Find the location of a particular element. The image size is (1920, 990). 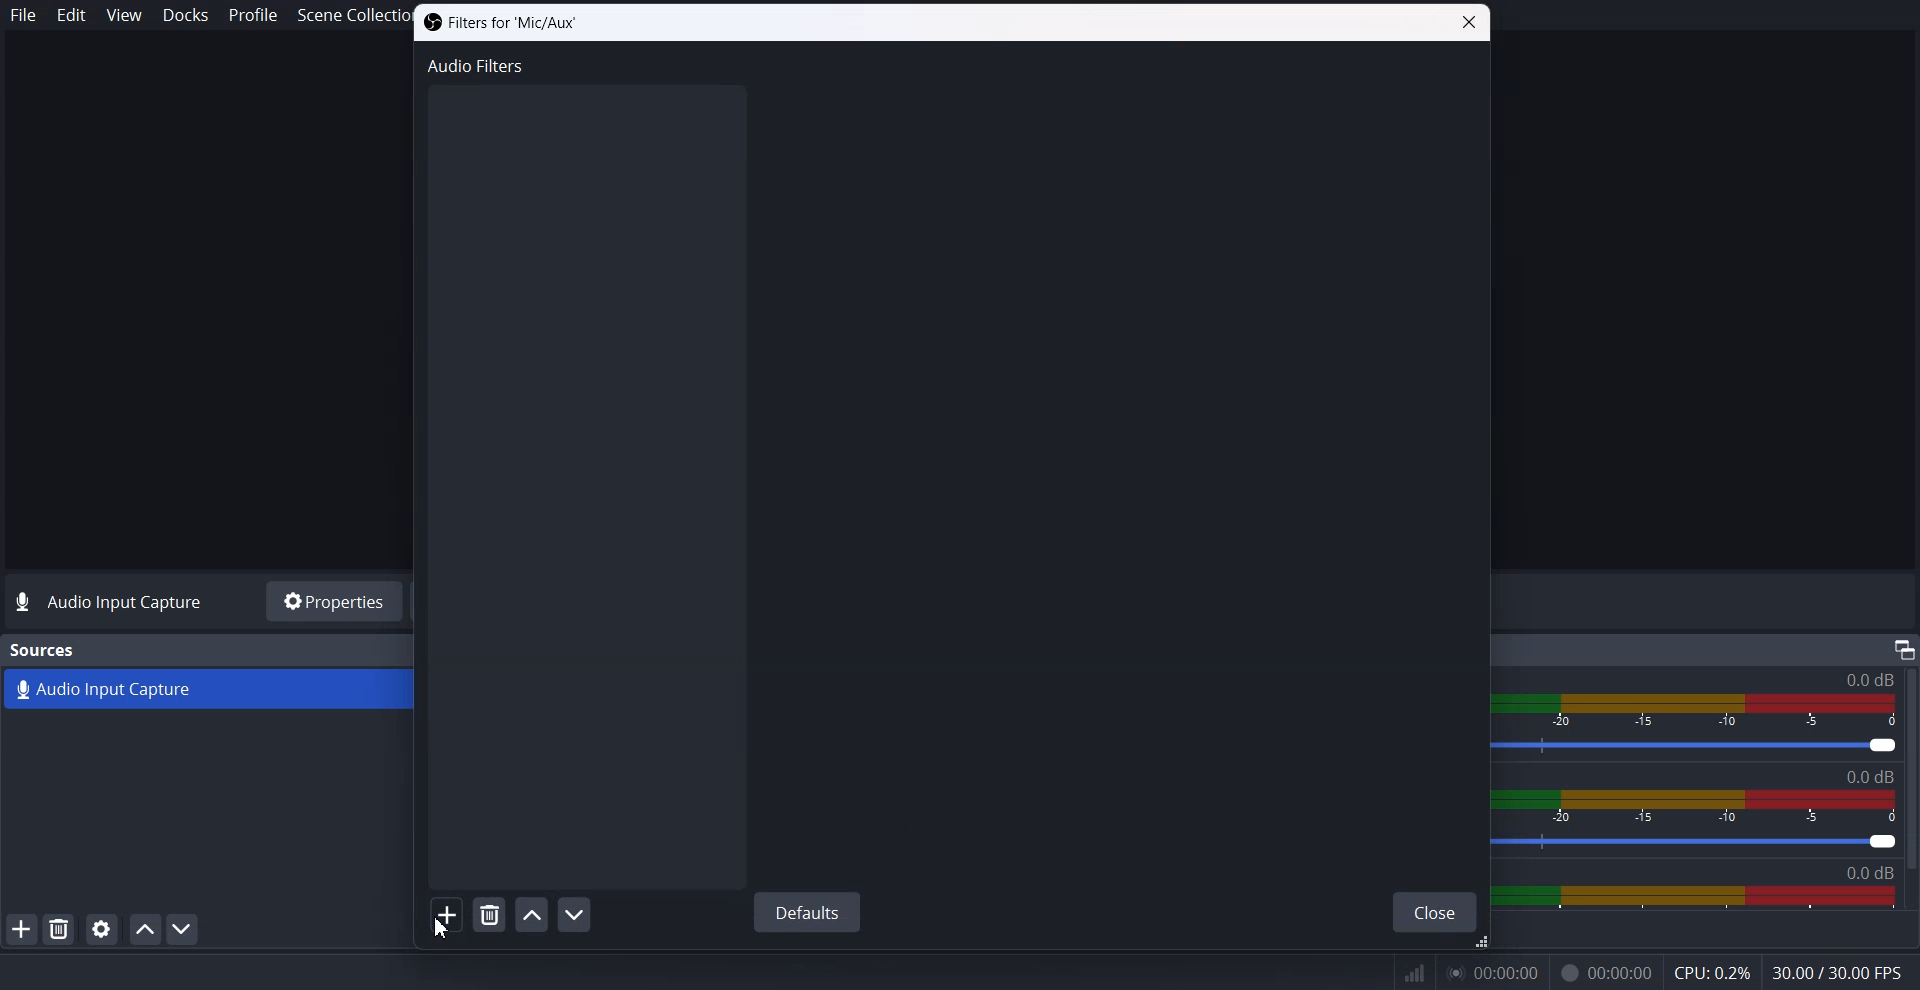

File is located at coordinates (24, 15).